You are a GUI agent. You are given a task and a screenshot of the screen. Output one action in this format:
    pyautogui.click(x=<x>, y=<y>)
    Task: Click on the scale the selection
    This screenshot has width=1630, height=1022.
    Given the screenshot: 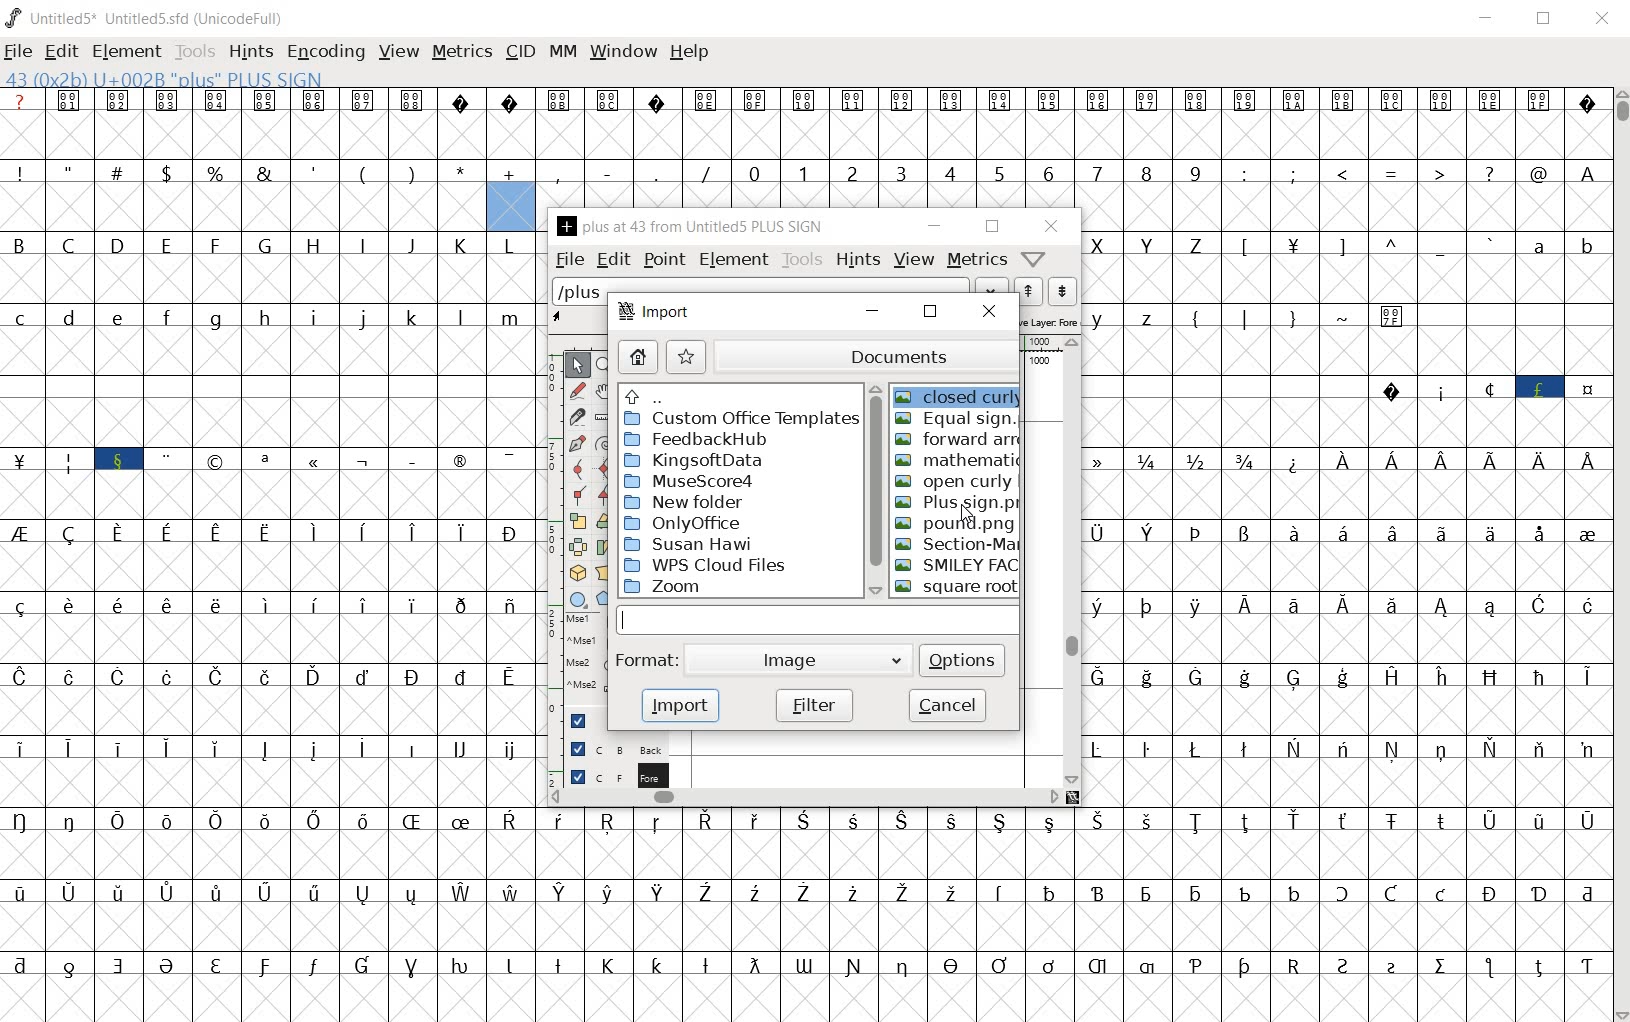 What is the action you would take?
    pyautogui.click(x=577, y=521)
    